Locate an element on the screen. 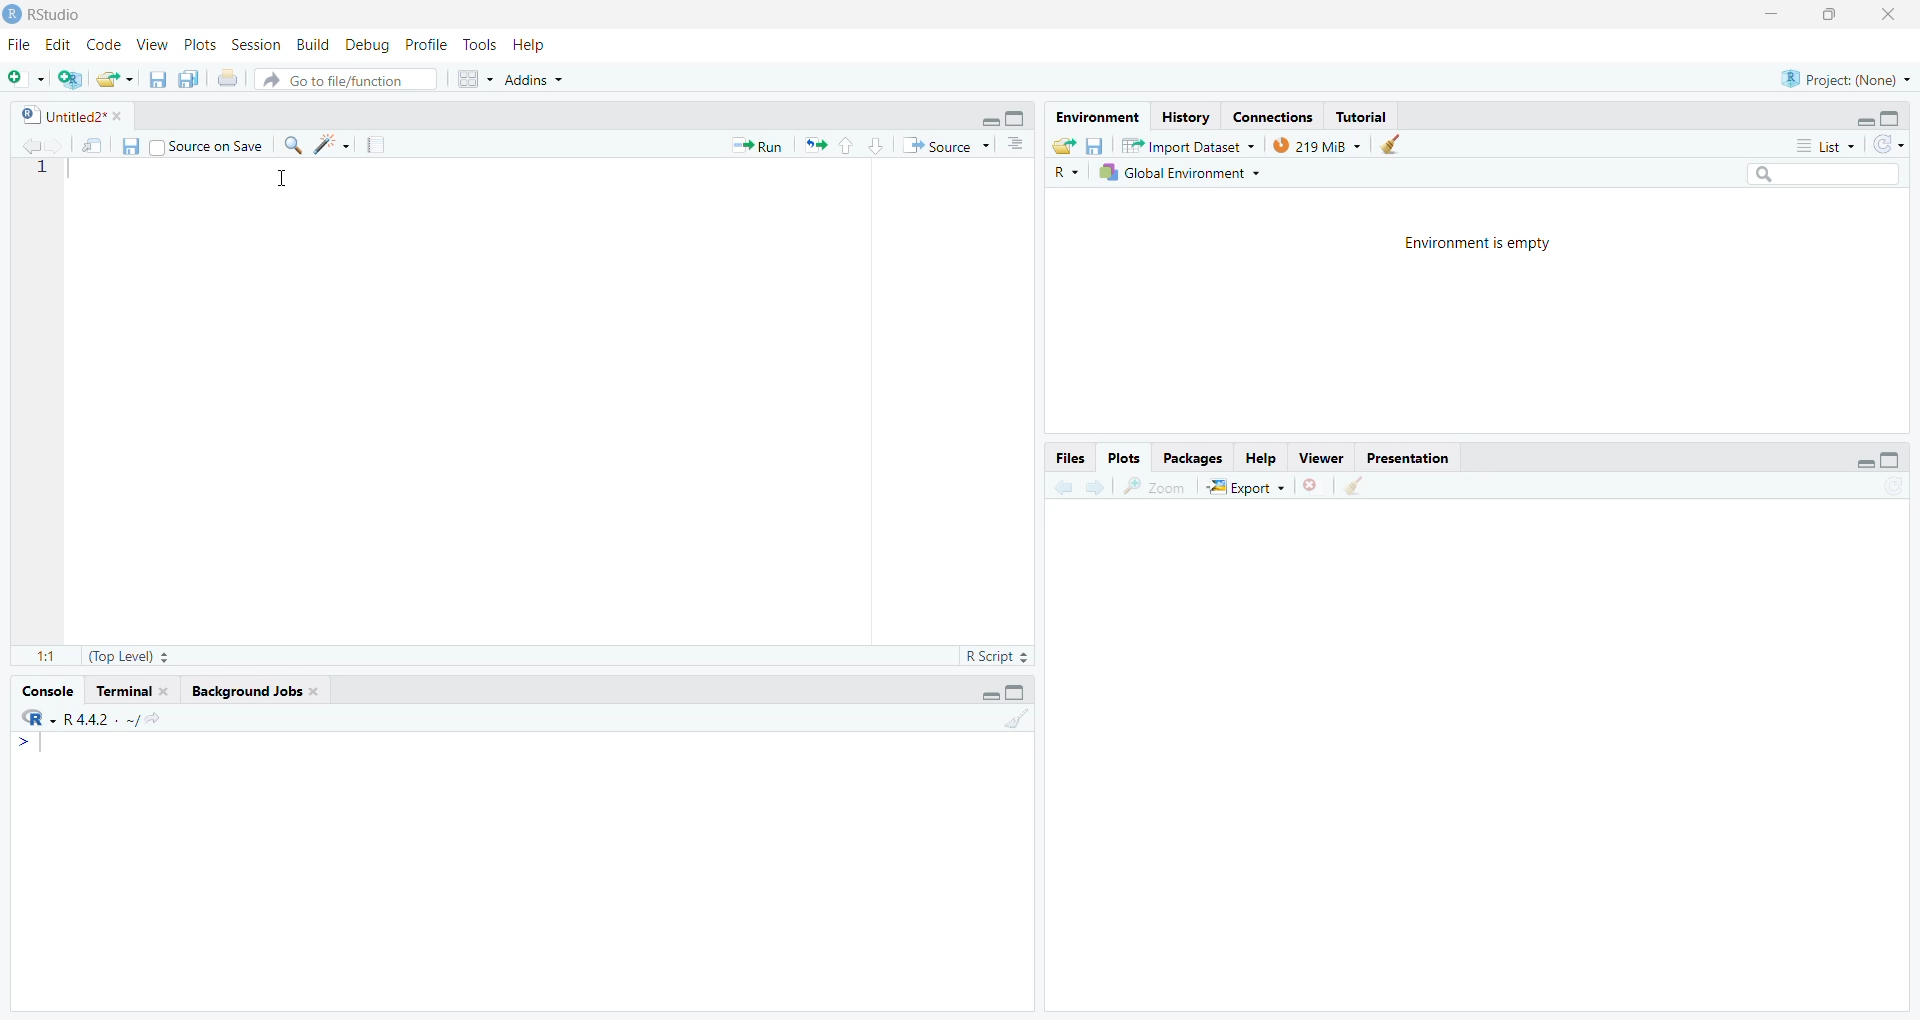 This screenshot has width=1920, height=1020. Next plot is located at coordinates (1098, 485).